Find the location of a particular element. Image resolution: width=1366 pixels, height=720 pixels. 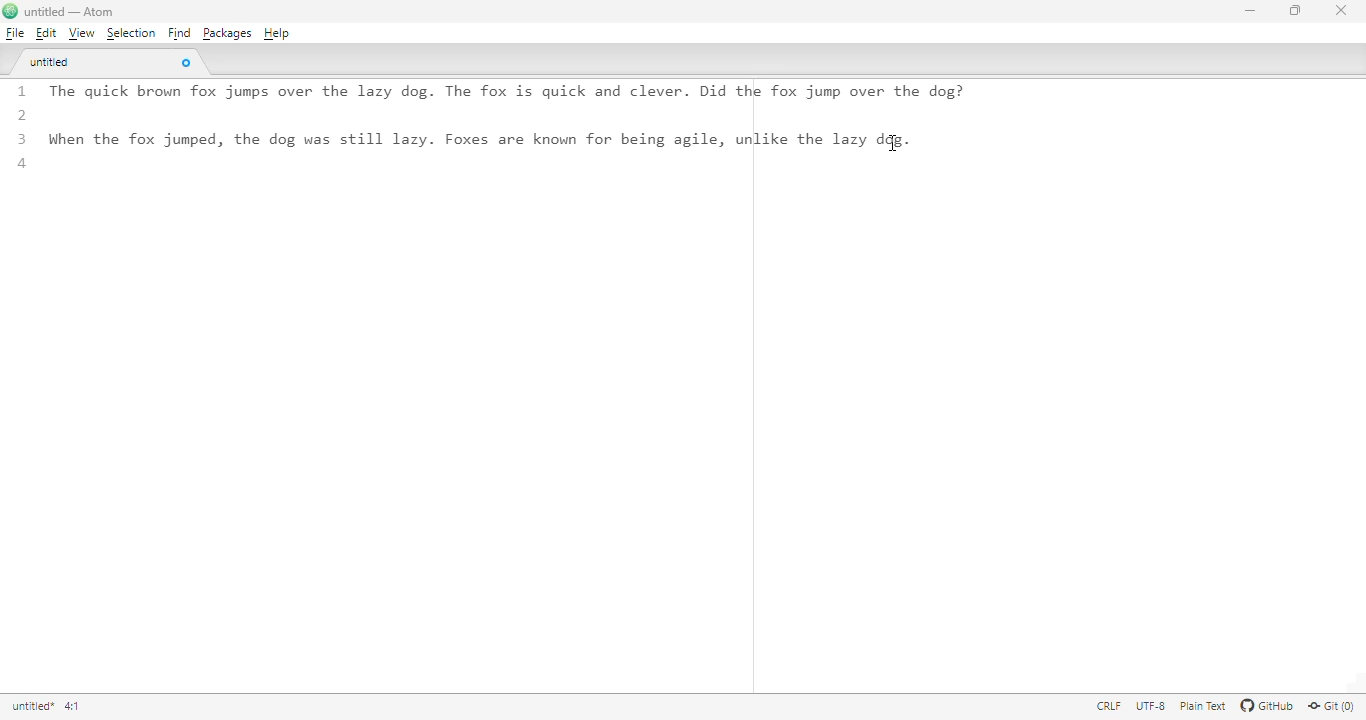

packages is located at coordinates (227, 33).